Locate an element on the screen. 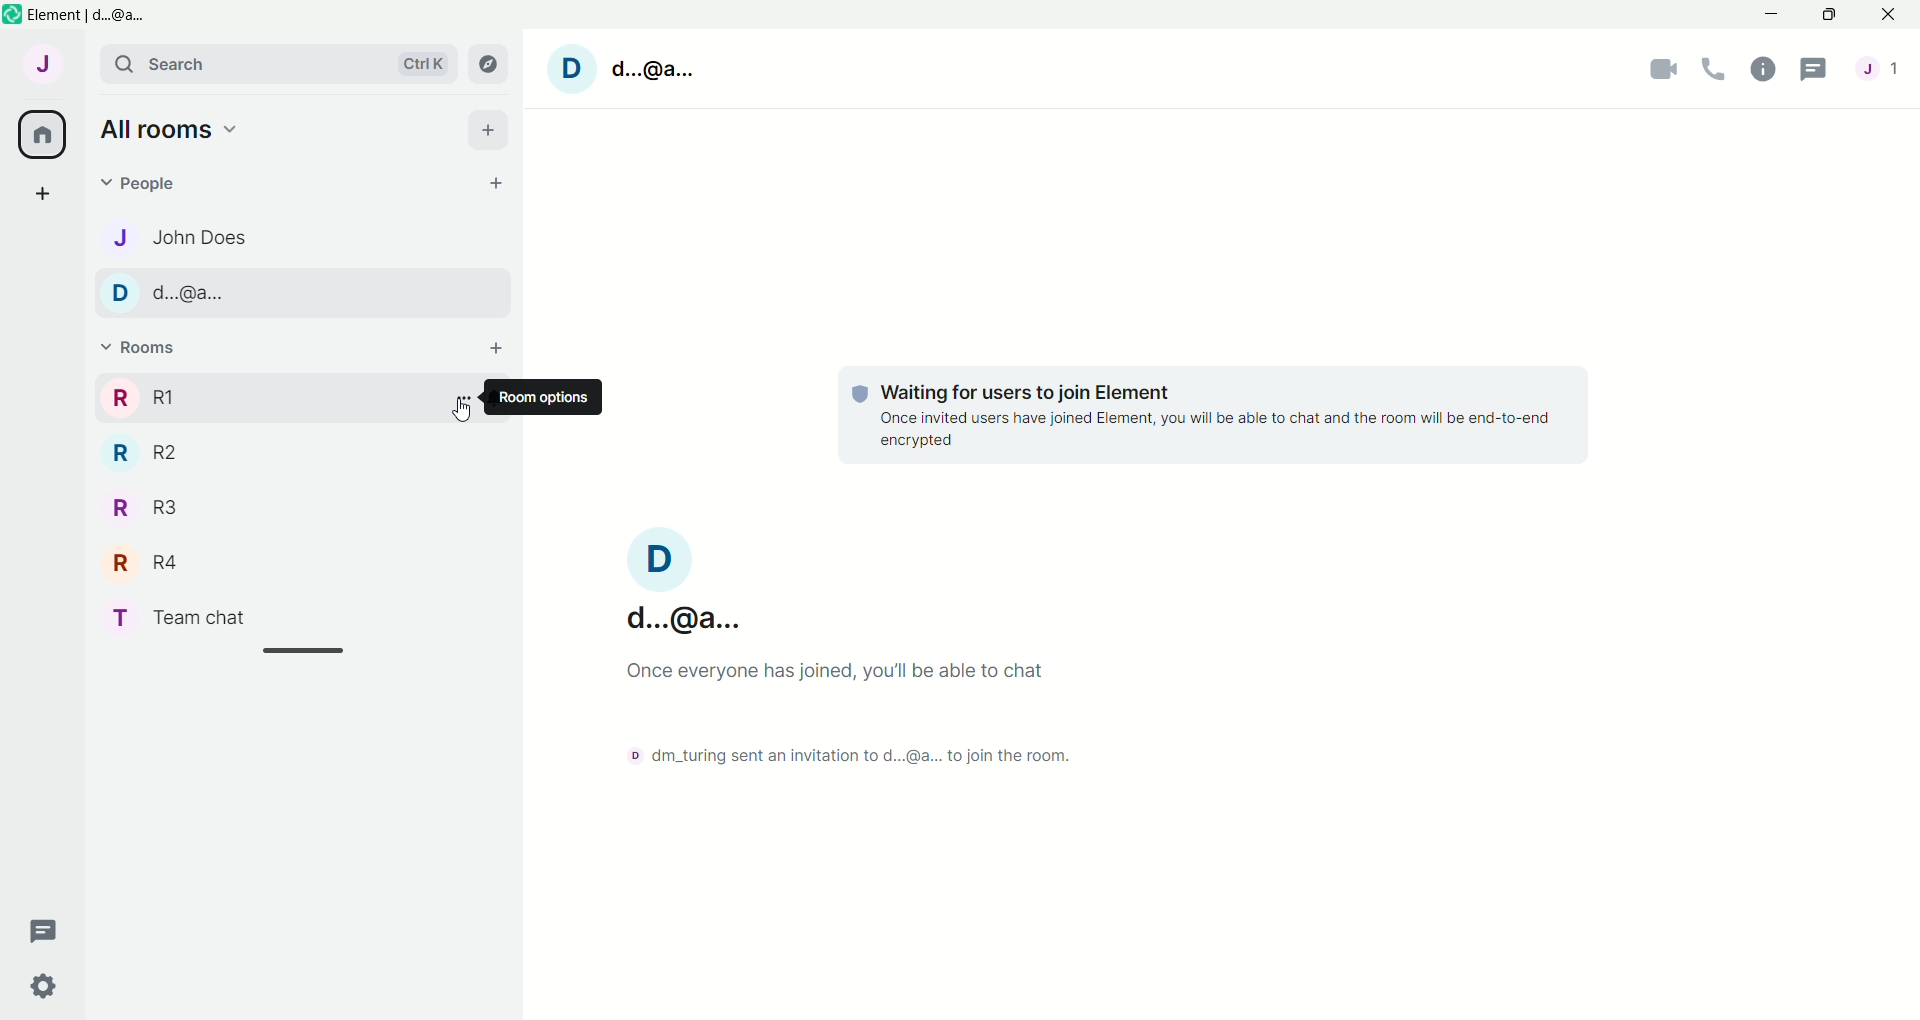 The height and width of the screenshot is (1020, 1920). Home is located at coordinates (42, 136).